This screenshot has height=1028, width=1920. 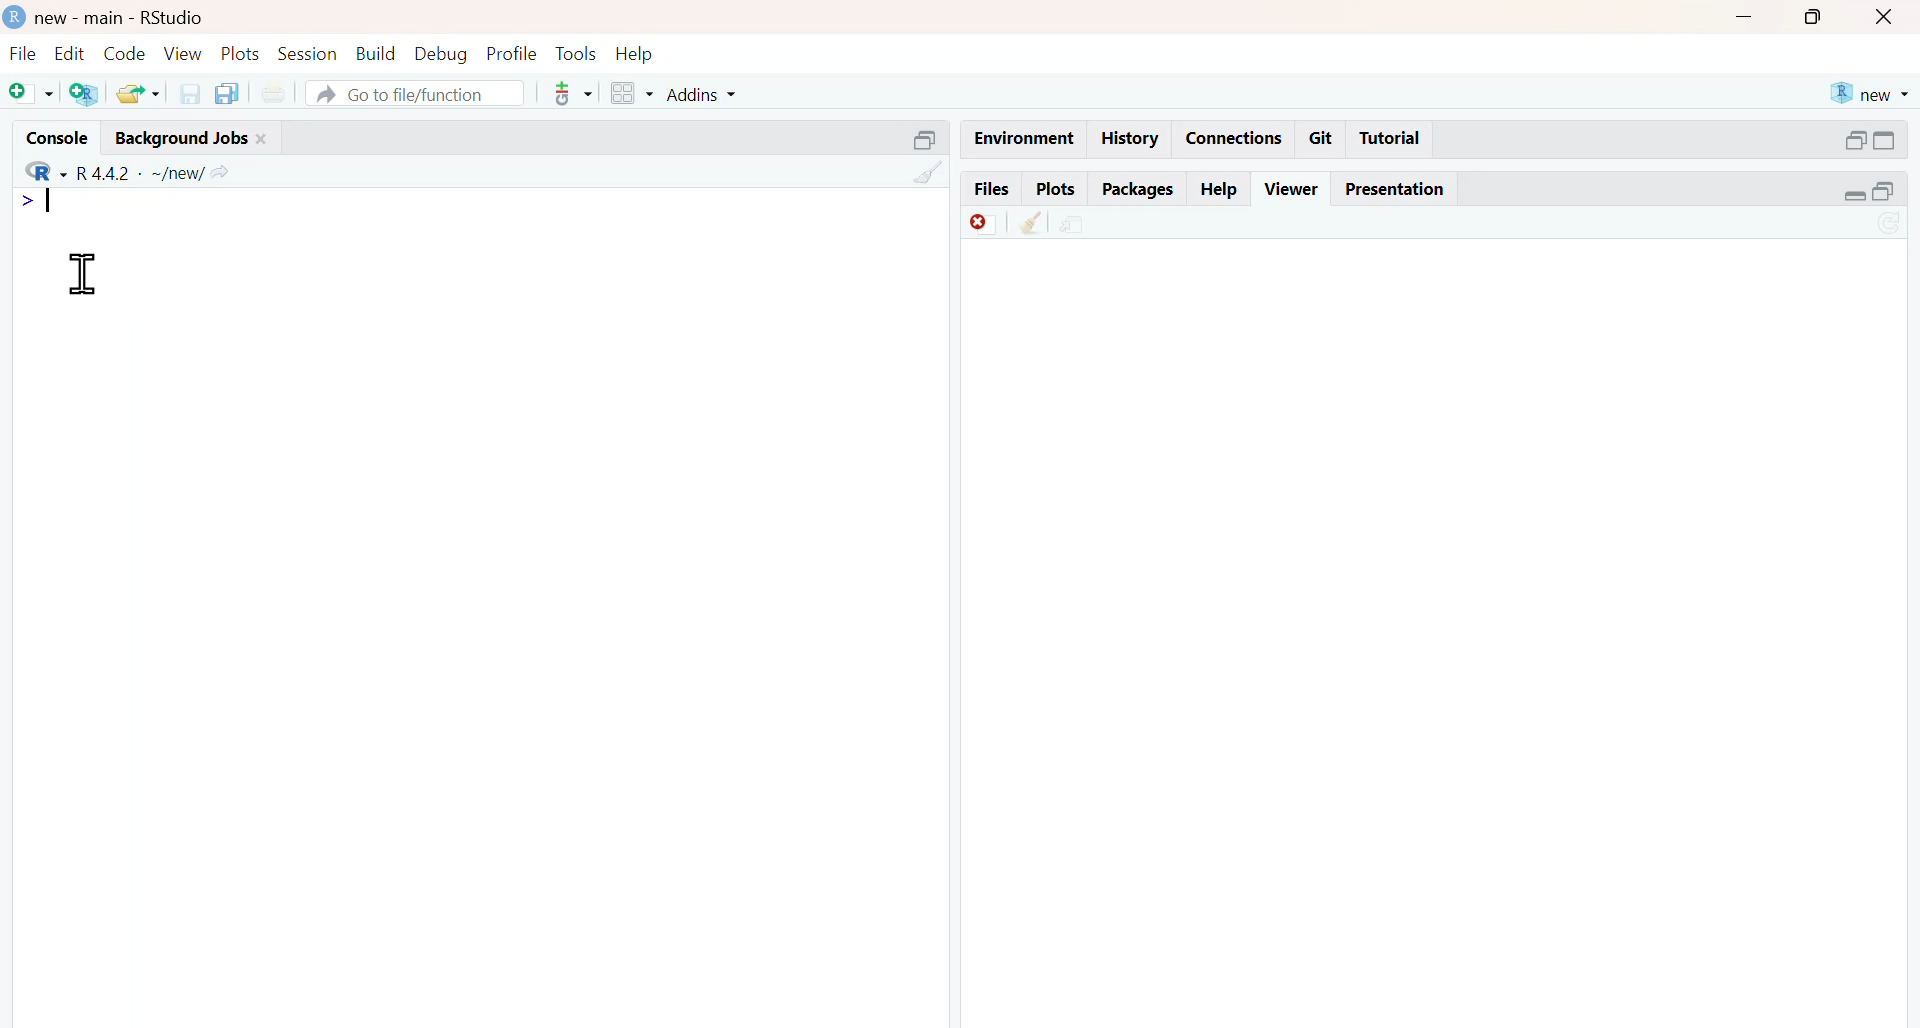 What do you see at coordinates (27, 200) in the screenshot?
I see `>` at bounding box center [27, 200].